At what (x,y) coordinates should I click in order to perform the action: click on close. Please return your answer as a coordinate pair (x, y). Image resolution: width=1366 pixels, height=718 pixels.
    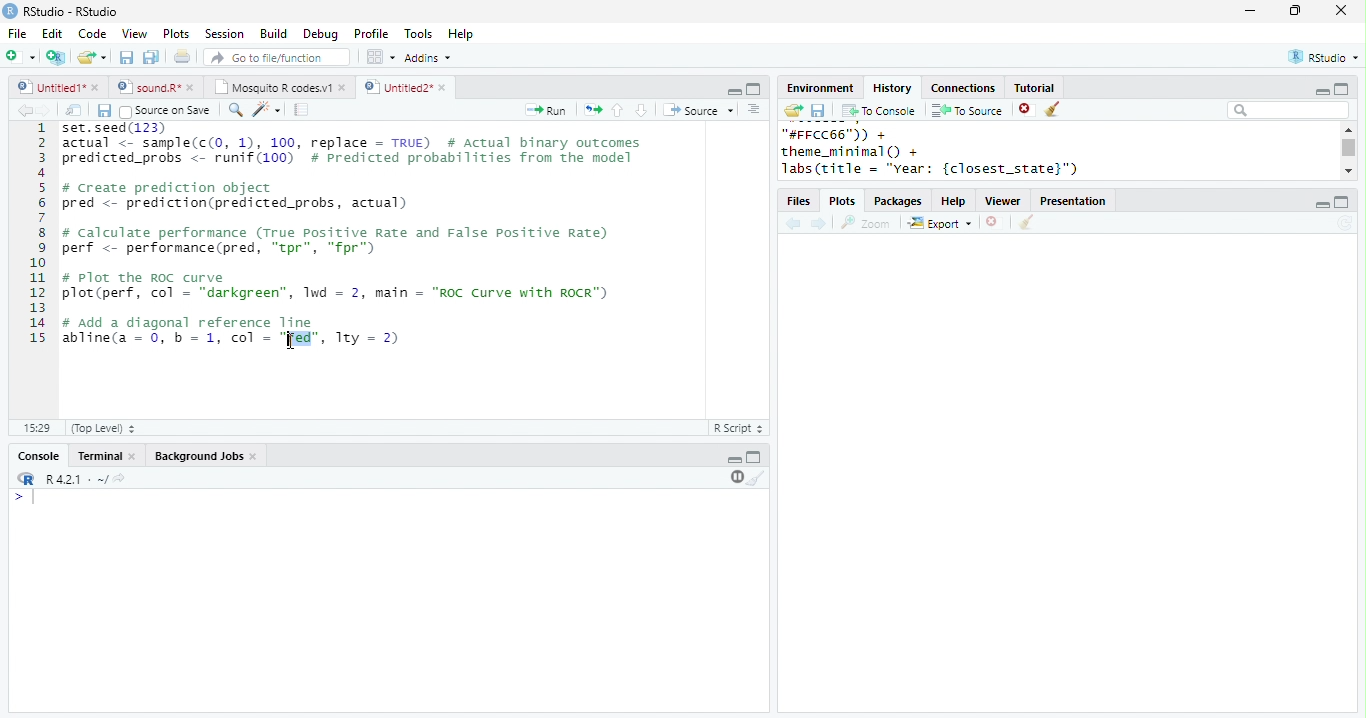
    Looking at the image, I should click on (445, 88).